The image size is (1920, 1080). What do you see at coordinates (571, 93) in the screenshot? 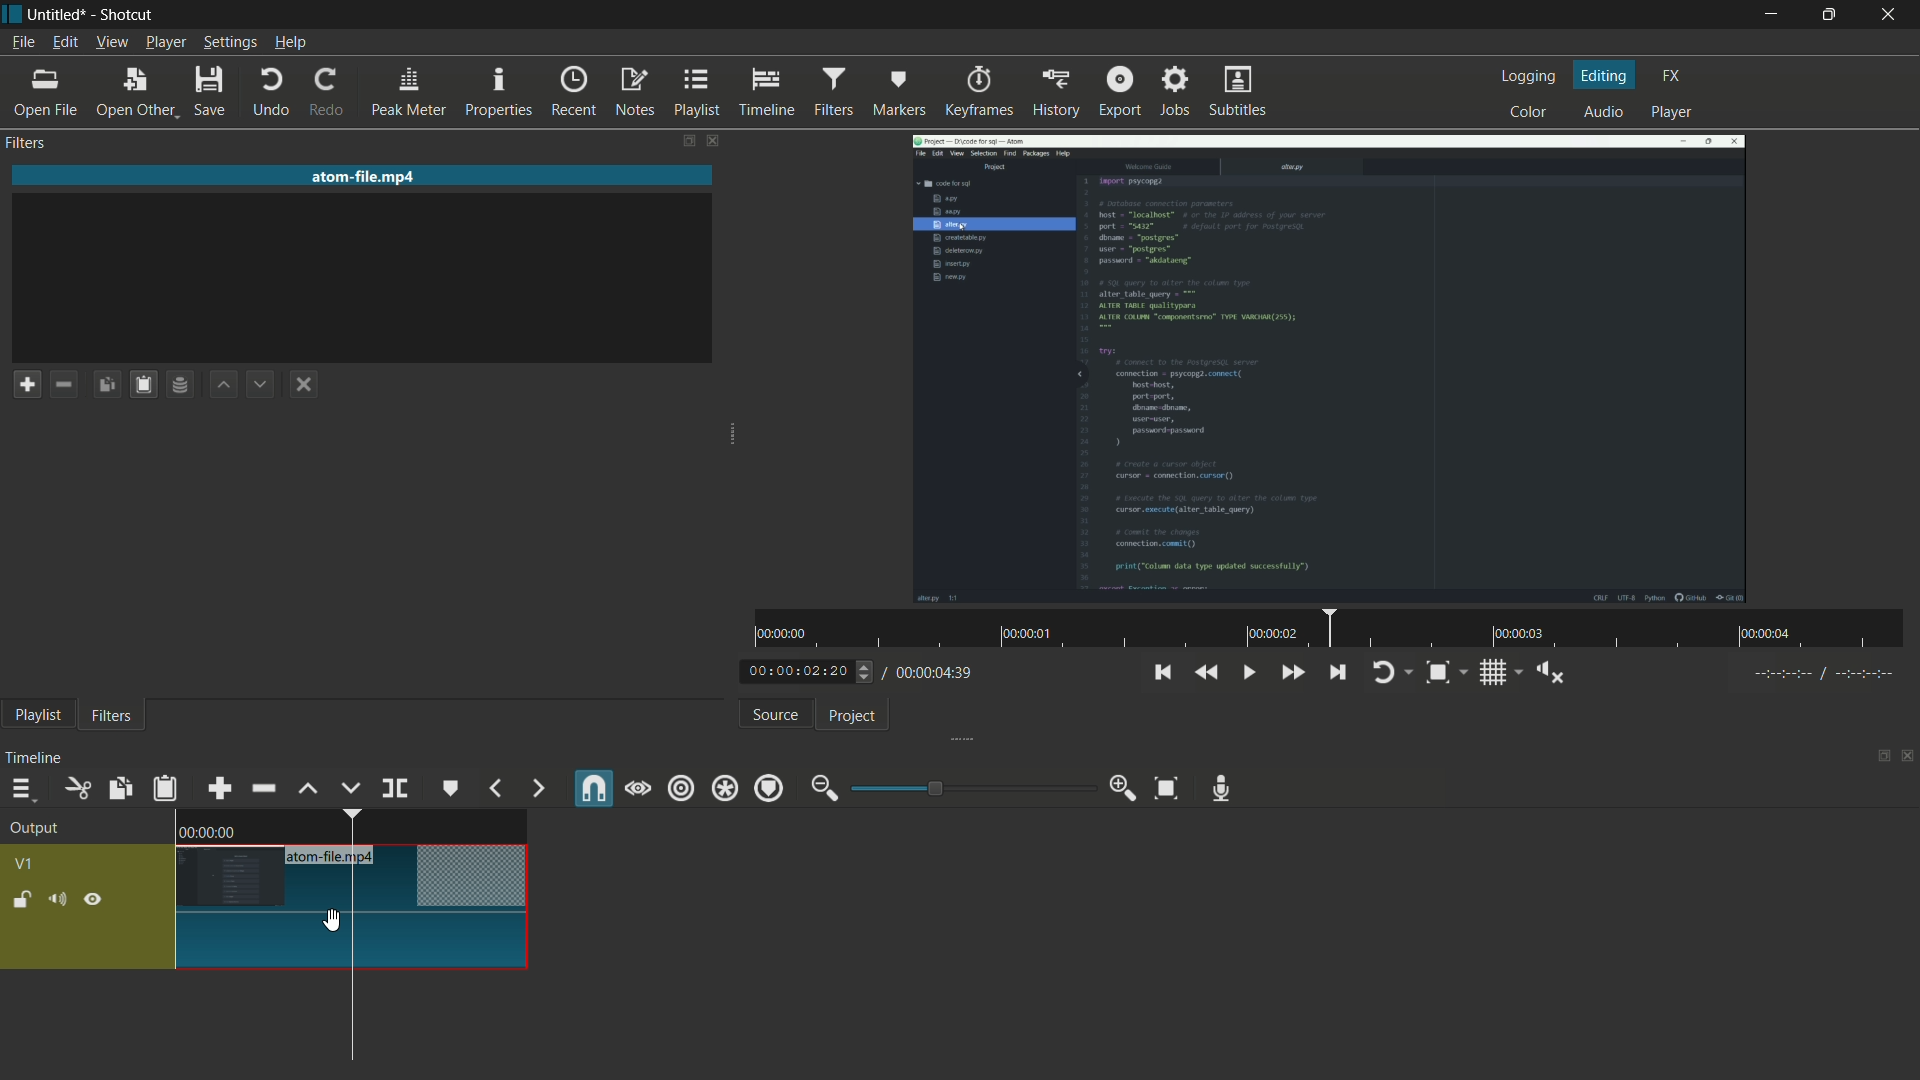
I see `recent` at bounding box center [571, 93].